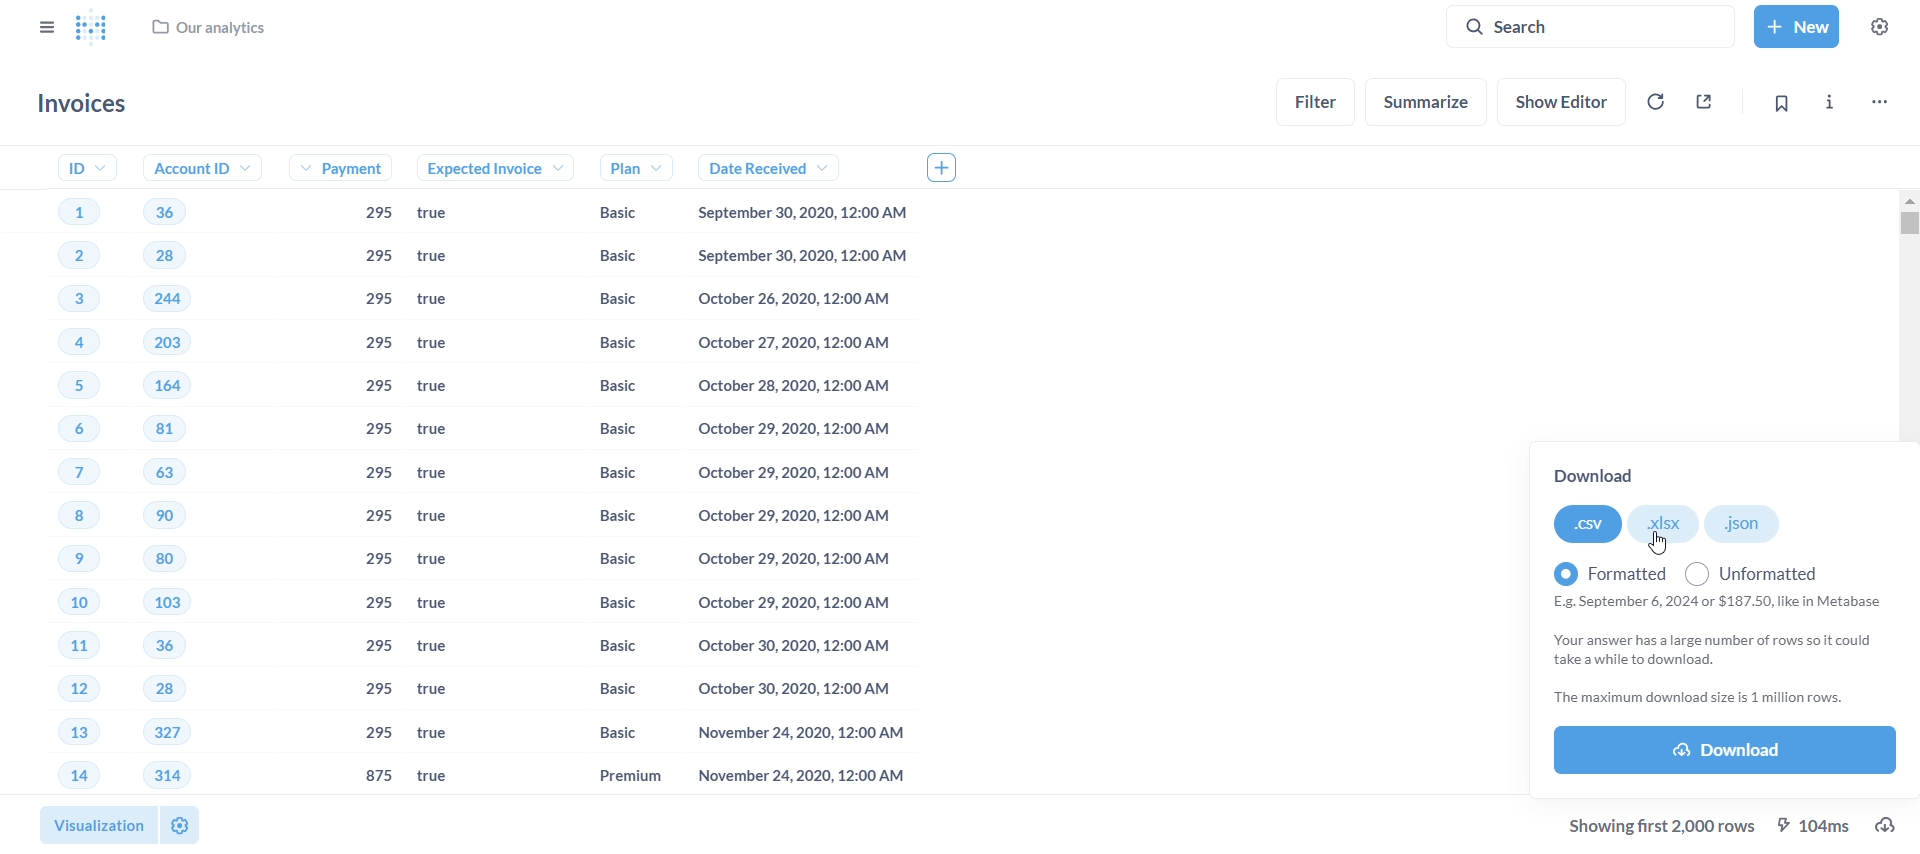 This screenshot has width=1920, height=854. I want to click on settings, so click(1886, 25).